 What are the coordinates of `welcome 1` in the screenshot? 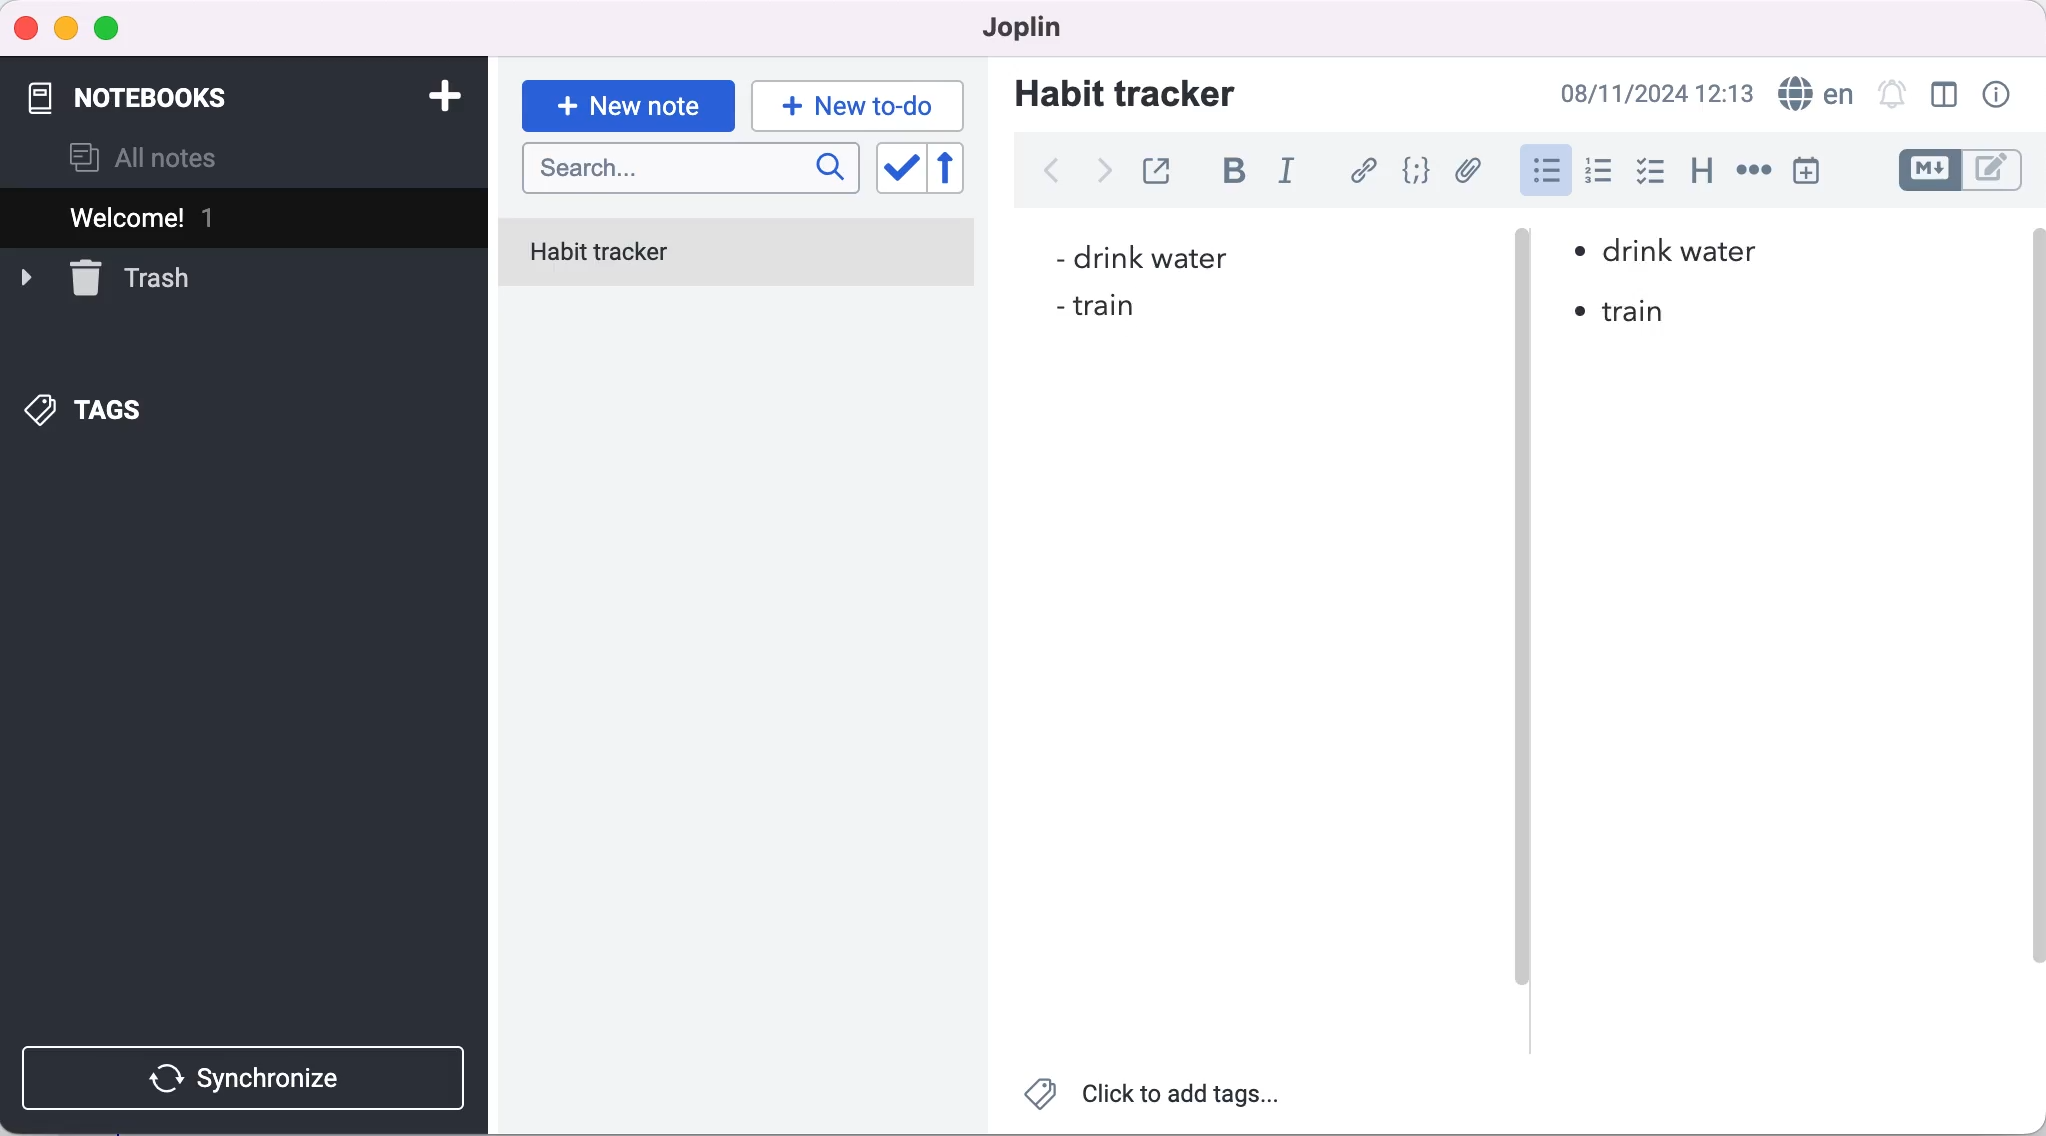 It's located at (248, 217).